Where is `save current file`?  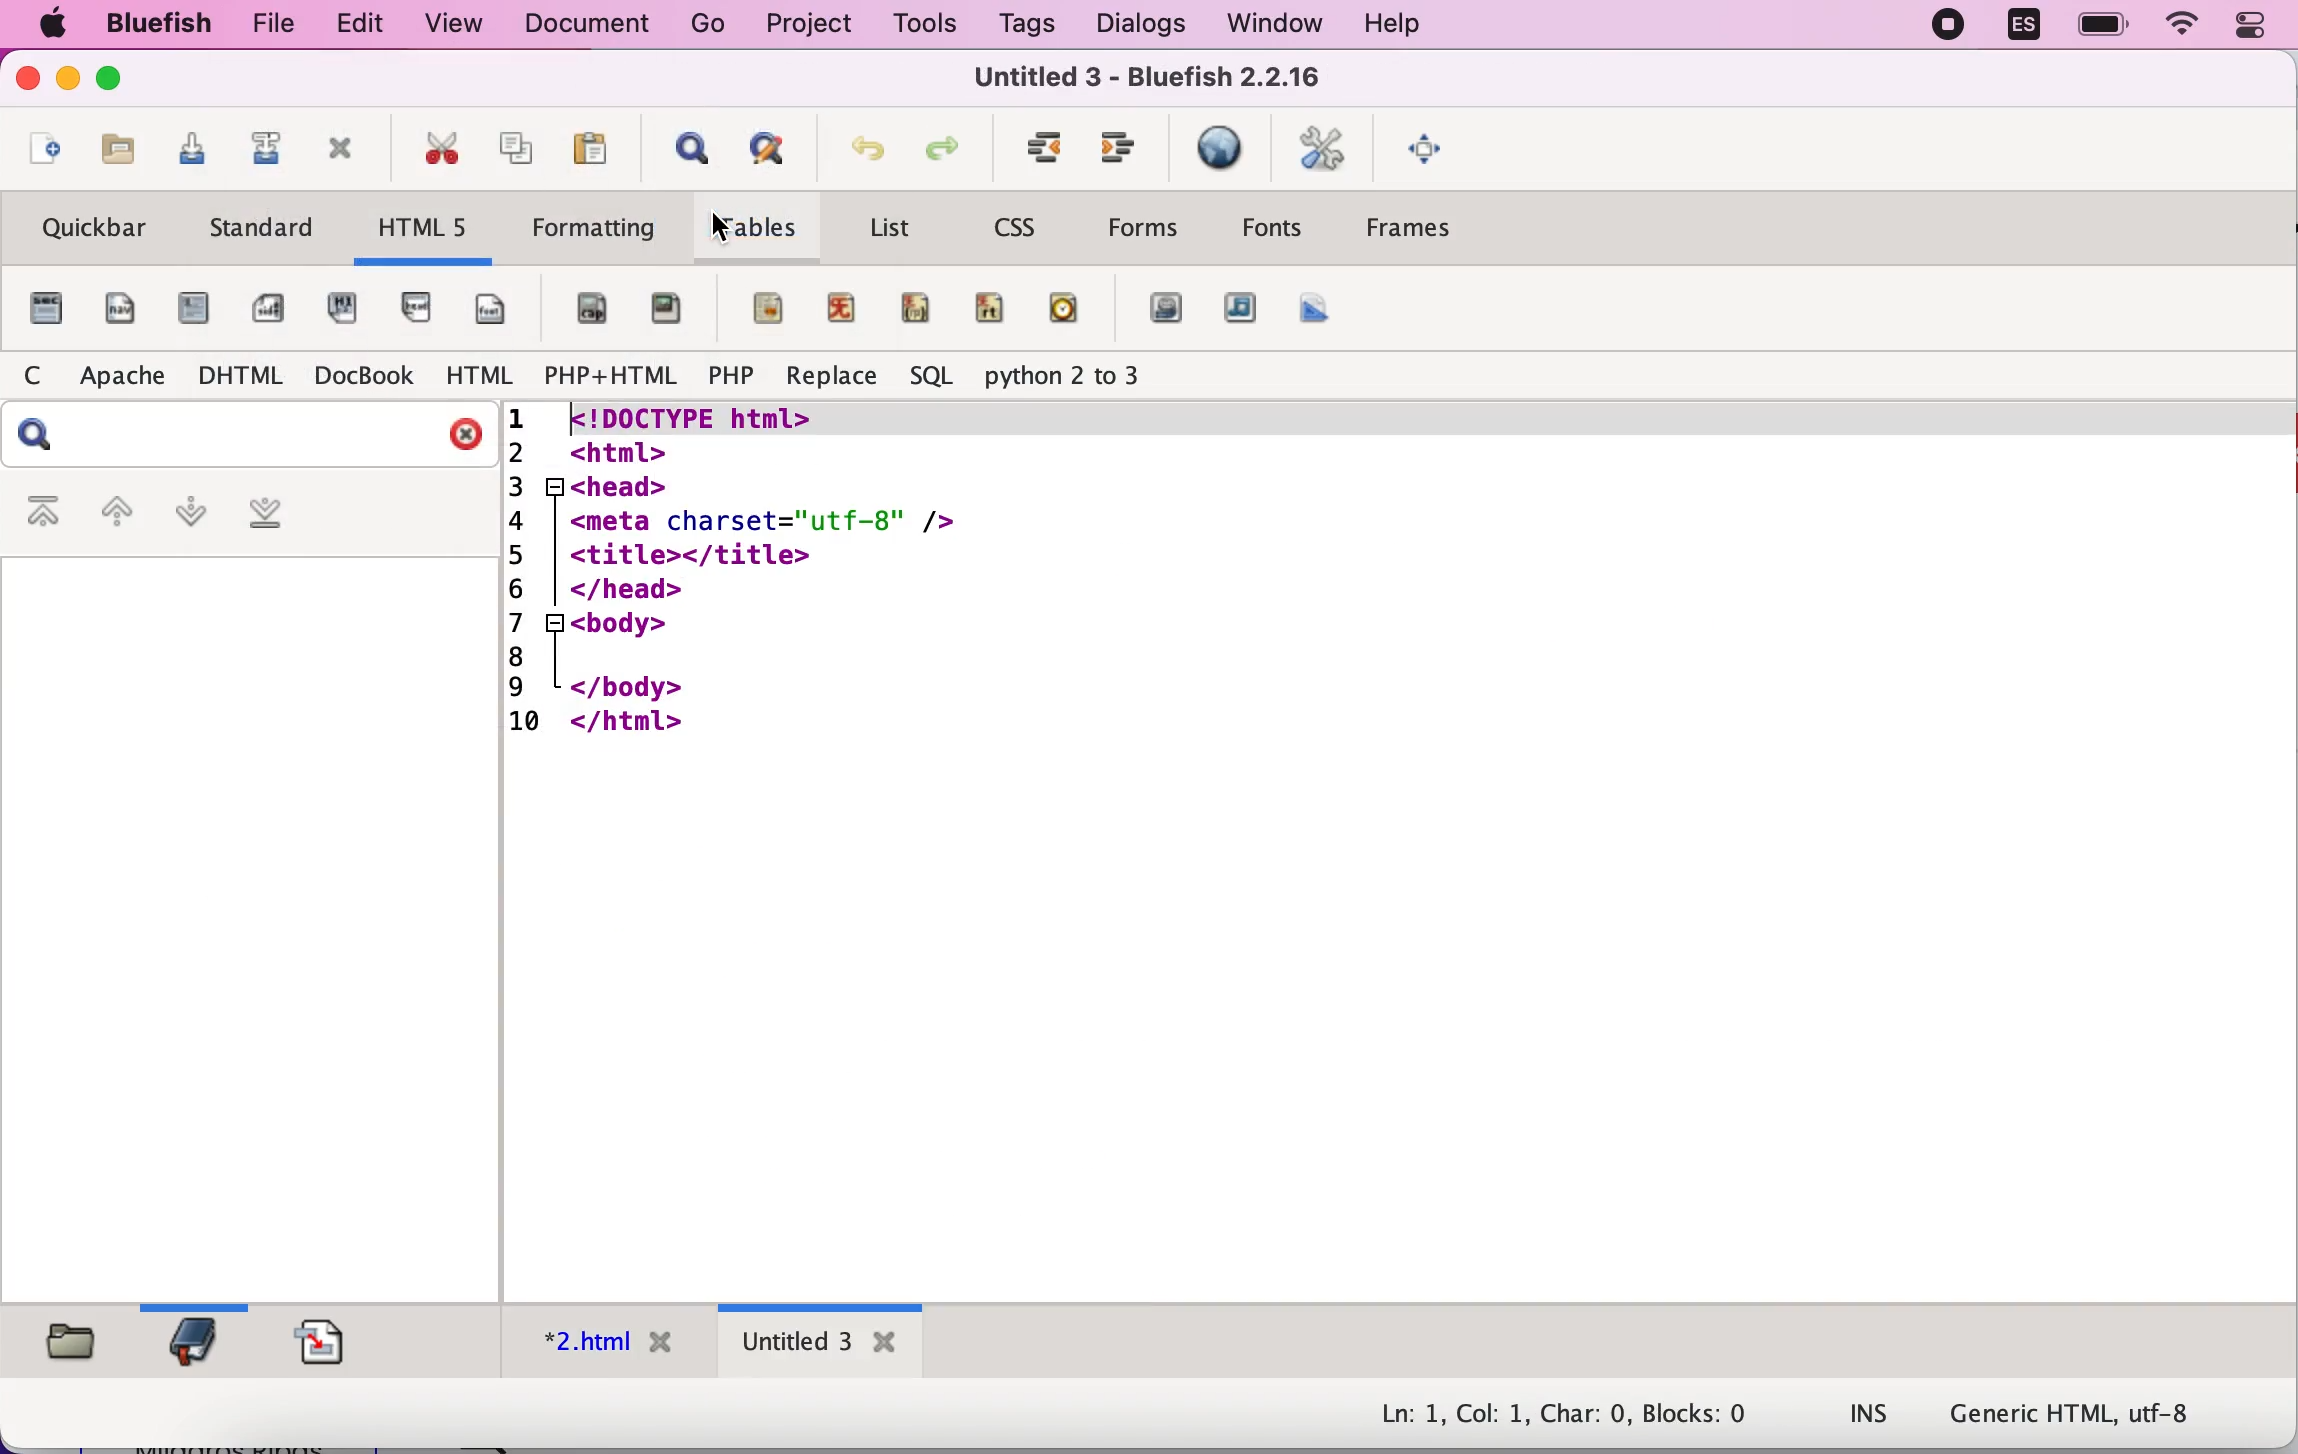
save current file is located at coordinates (181, 153).